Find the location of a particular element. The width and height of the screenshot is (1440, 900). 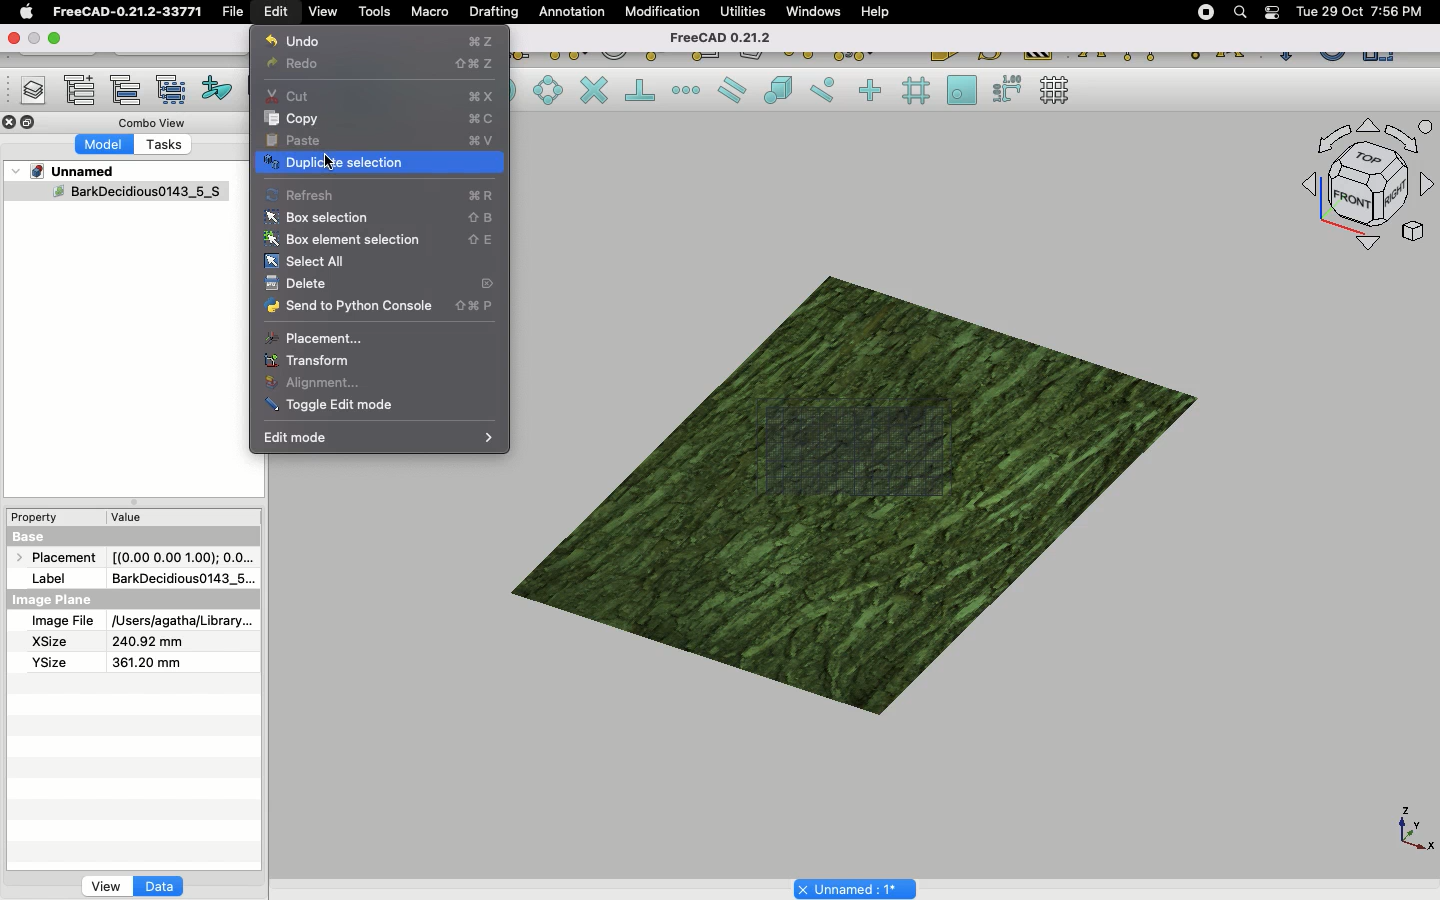

YSize is located at coordinates (47, 662).